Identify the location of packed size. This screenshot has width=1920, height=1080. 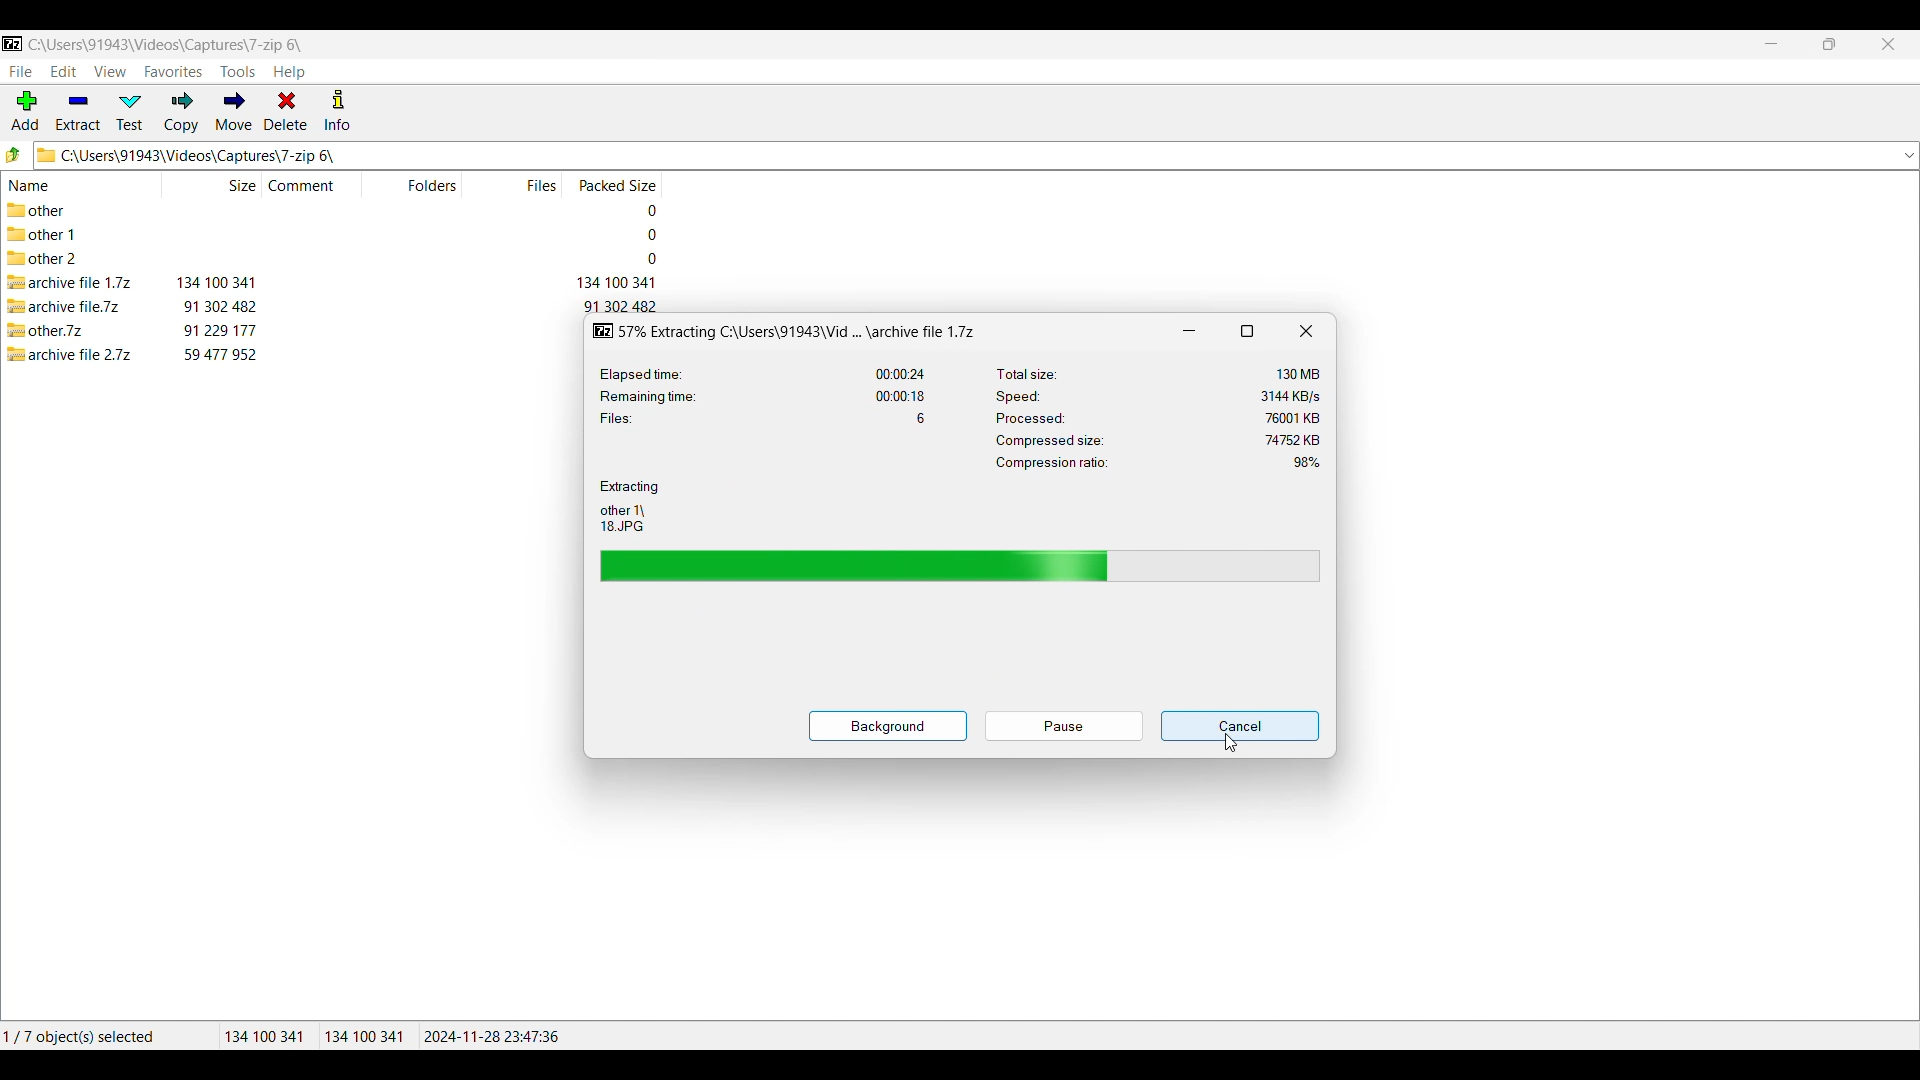
(646, 259).